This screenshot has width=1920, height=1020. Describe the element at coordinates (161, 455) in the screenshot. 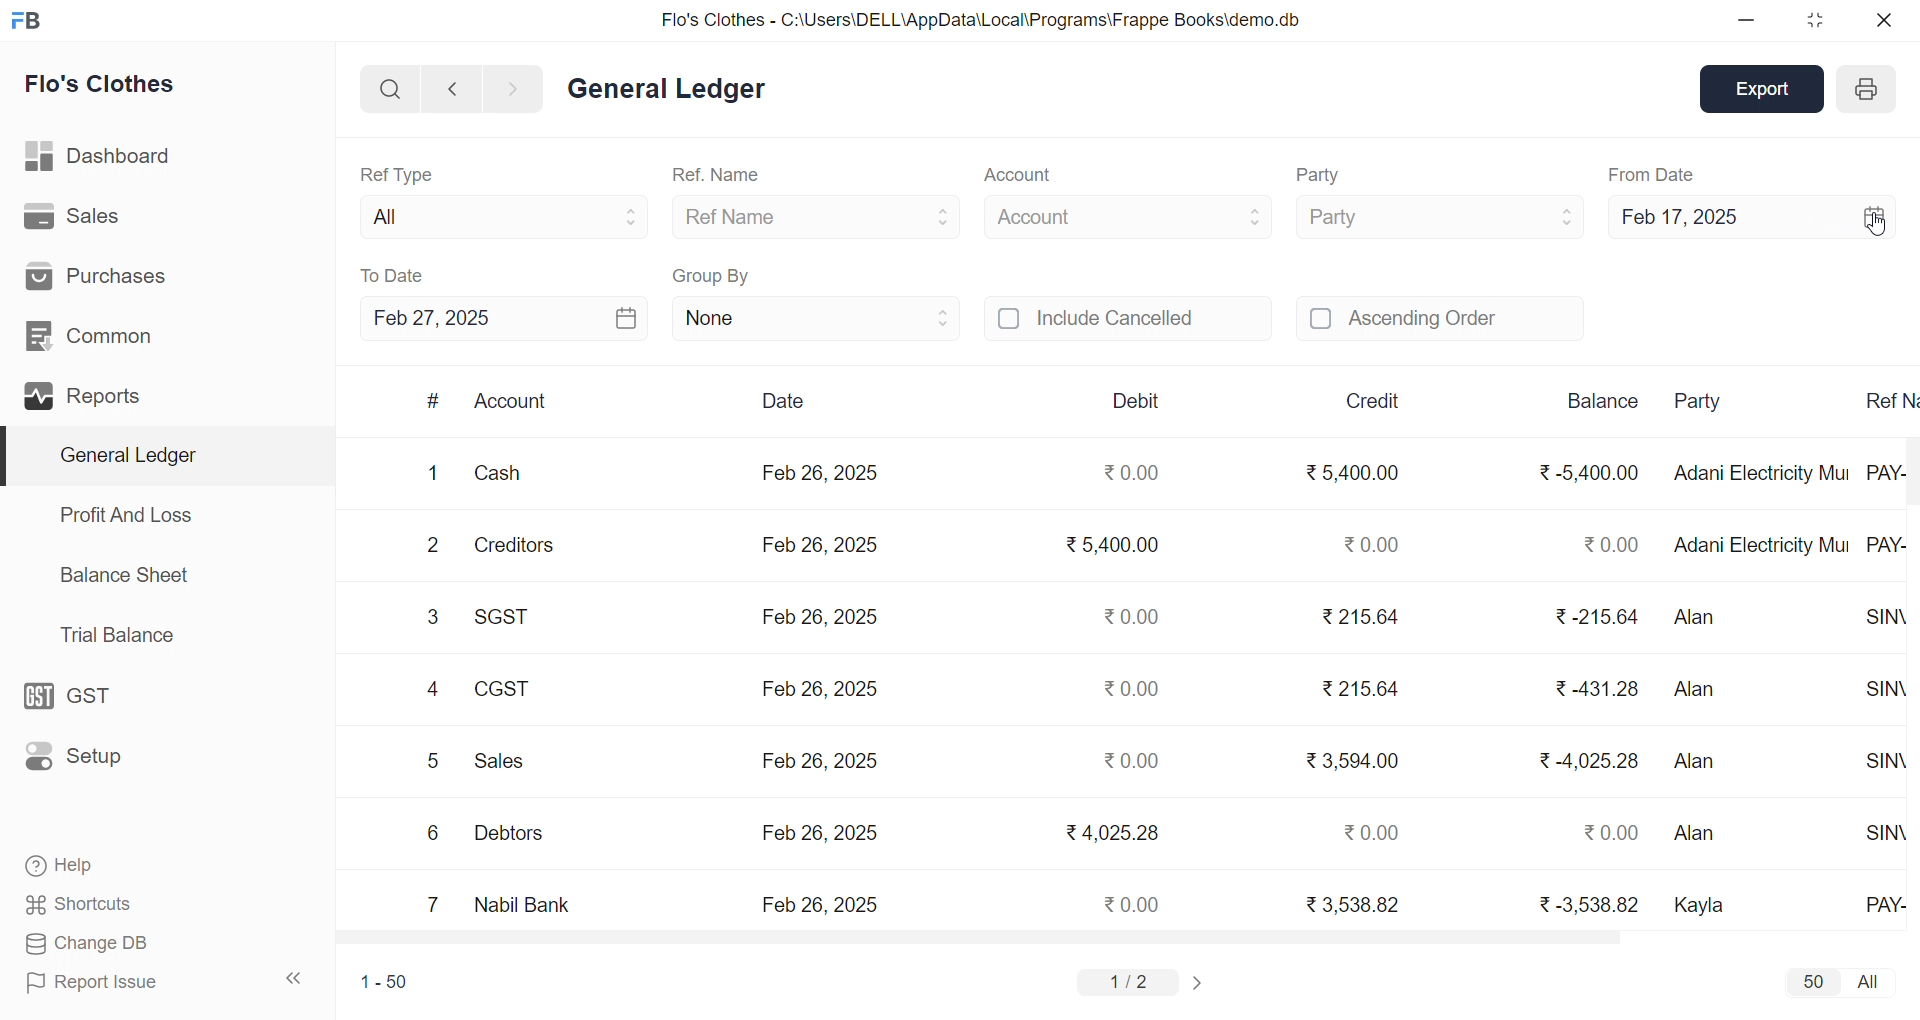

I see `General Ledger` at that location.